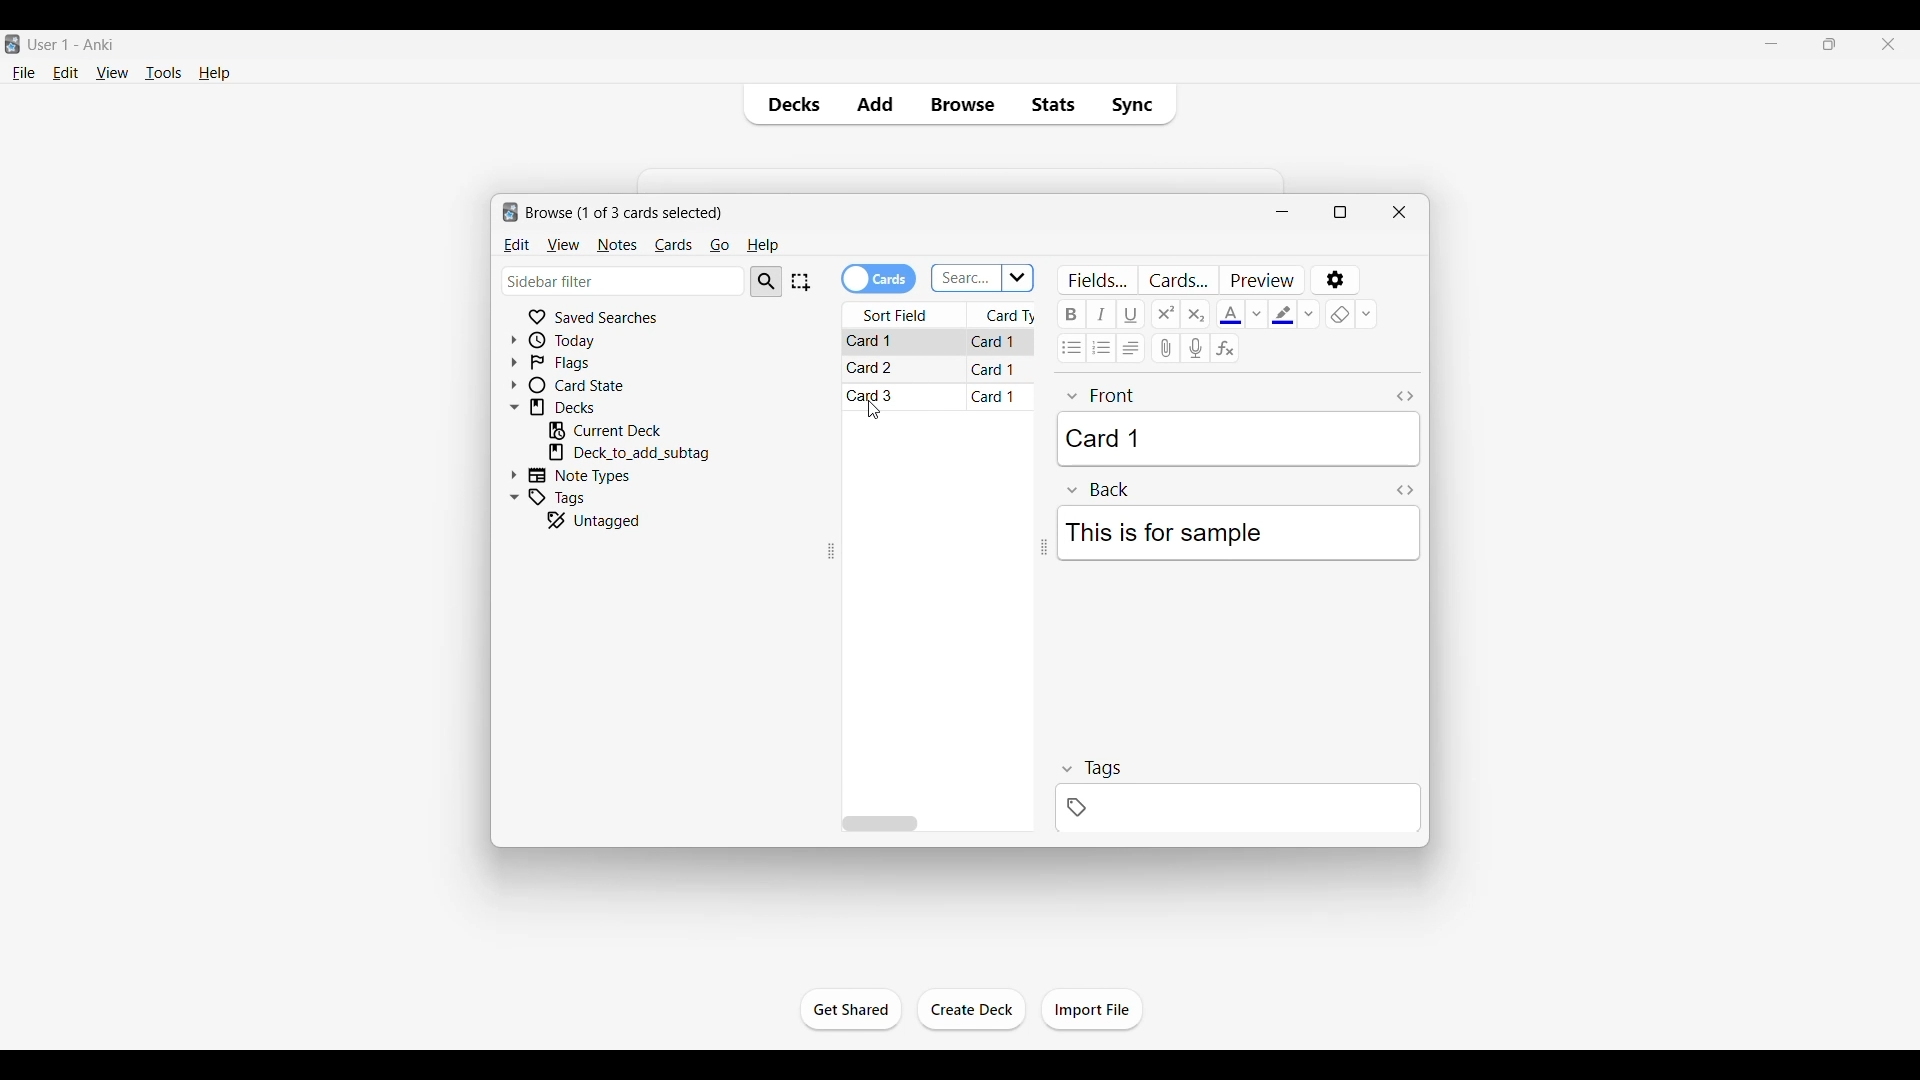 This screenshot has height=1080, width=1920. What do you see at coordinates (514, 475) in the screenshot?
I see `Click to expand Note Types` at bounding box center [514, 475].